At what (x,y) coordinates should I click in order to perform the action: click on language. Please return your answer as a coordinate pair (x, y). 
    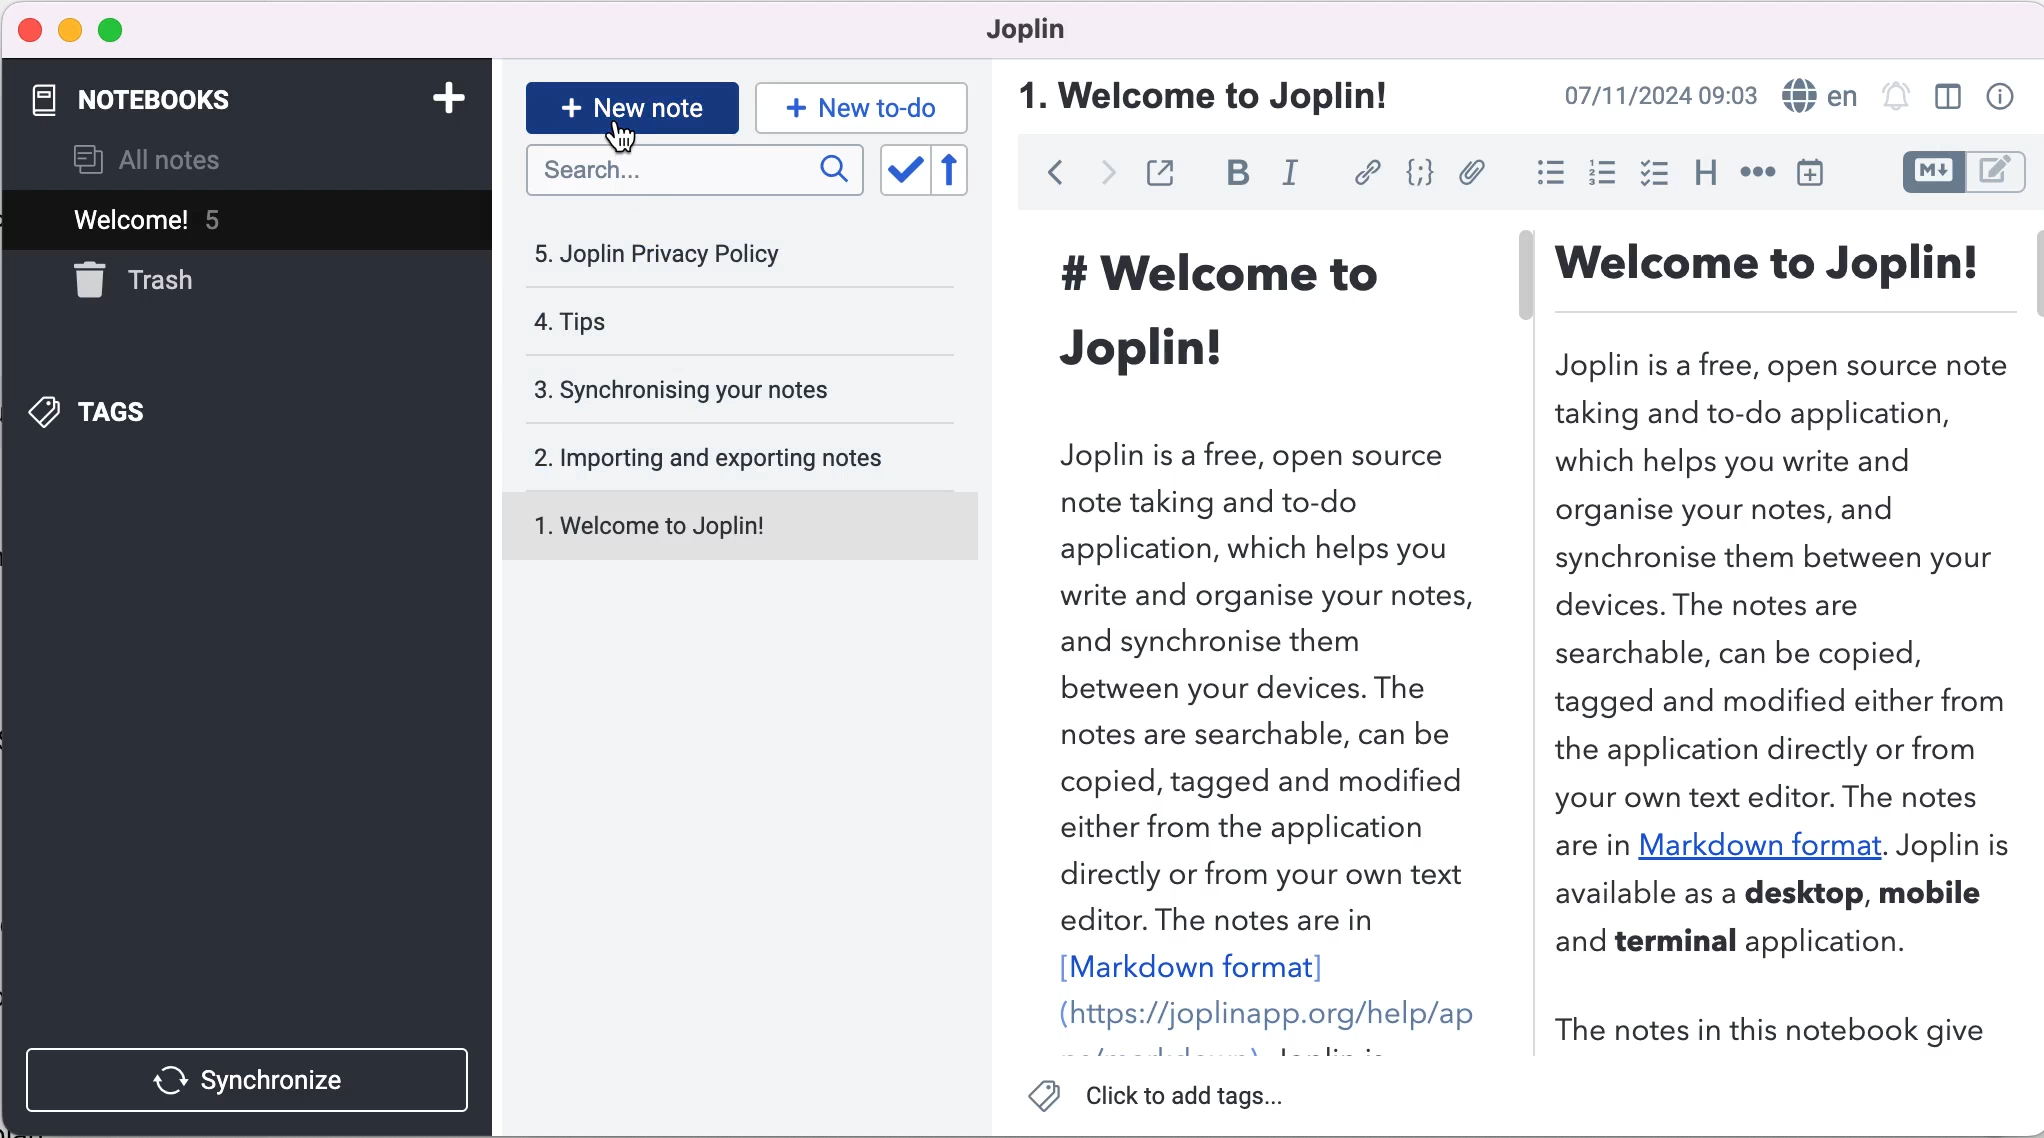
    Looking at the image, I should click on (1819, 98).